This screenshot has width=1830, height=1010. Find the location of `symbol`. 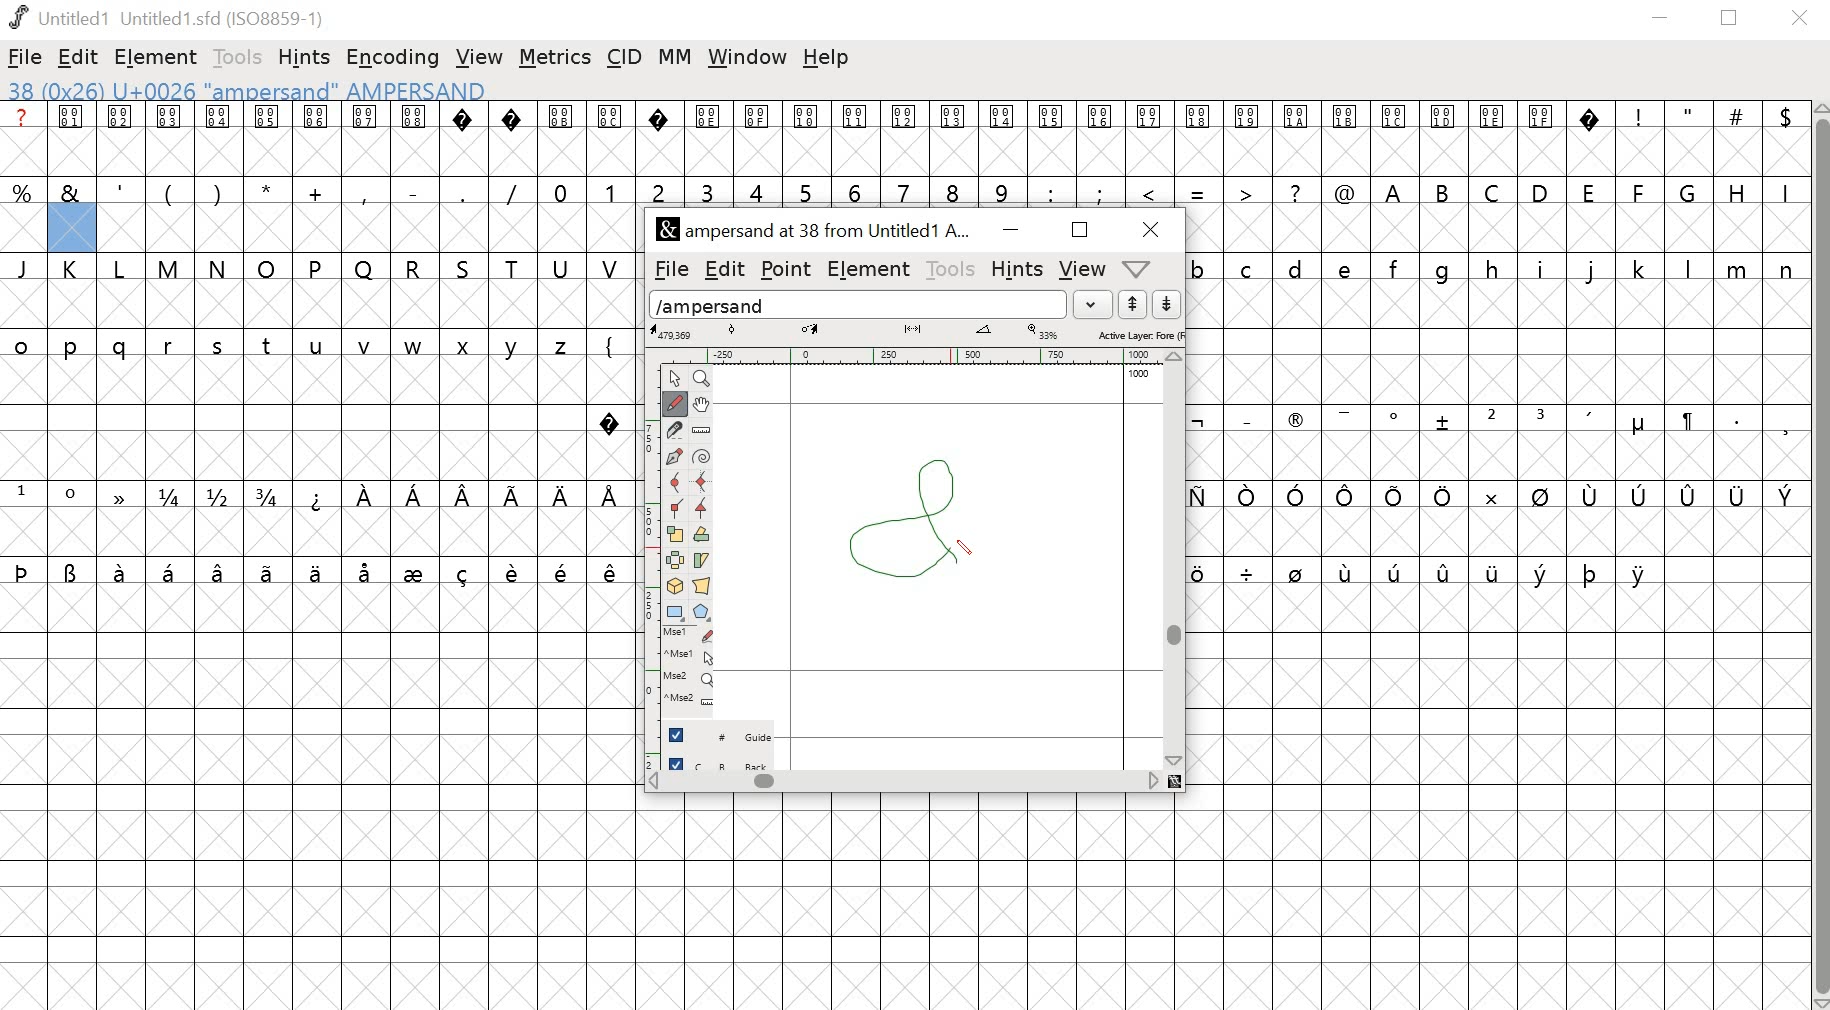

symbol is located at coordinates (172, 571).